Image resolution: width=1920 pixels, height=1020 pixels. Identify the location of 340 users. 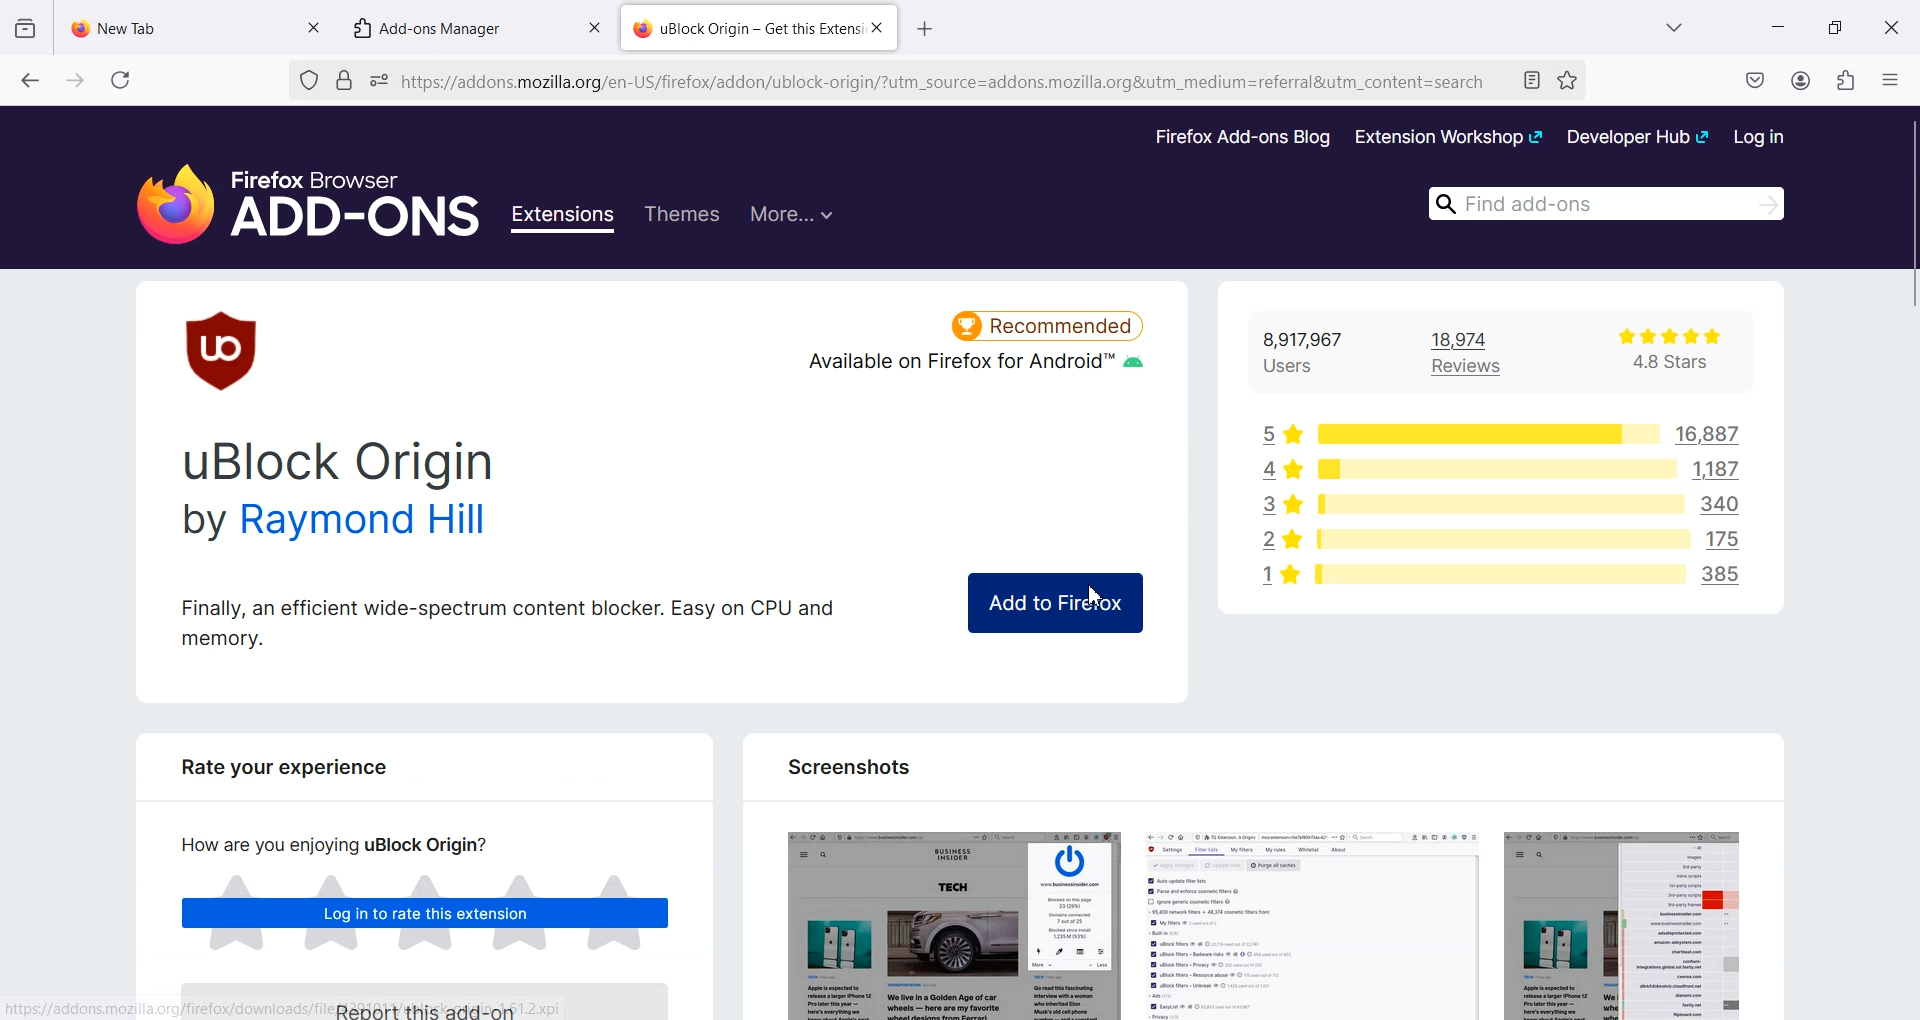
(1726, 504).